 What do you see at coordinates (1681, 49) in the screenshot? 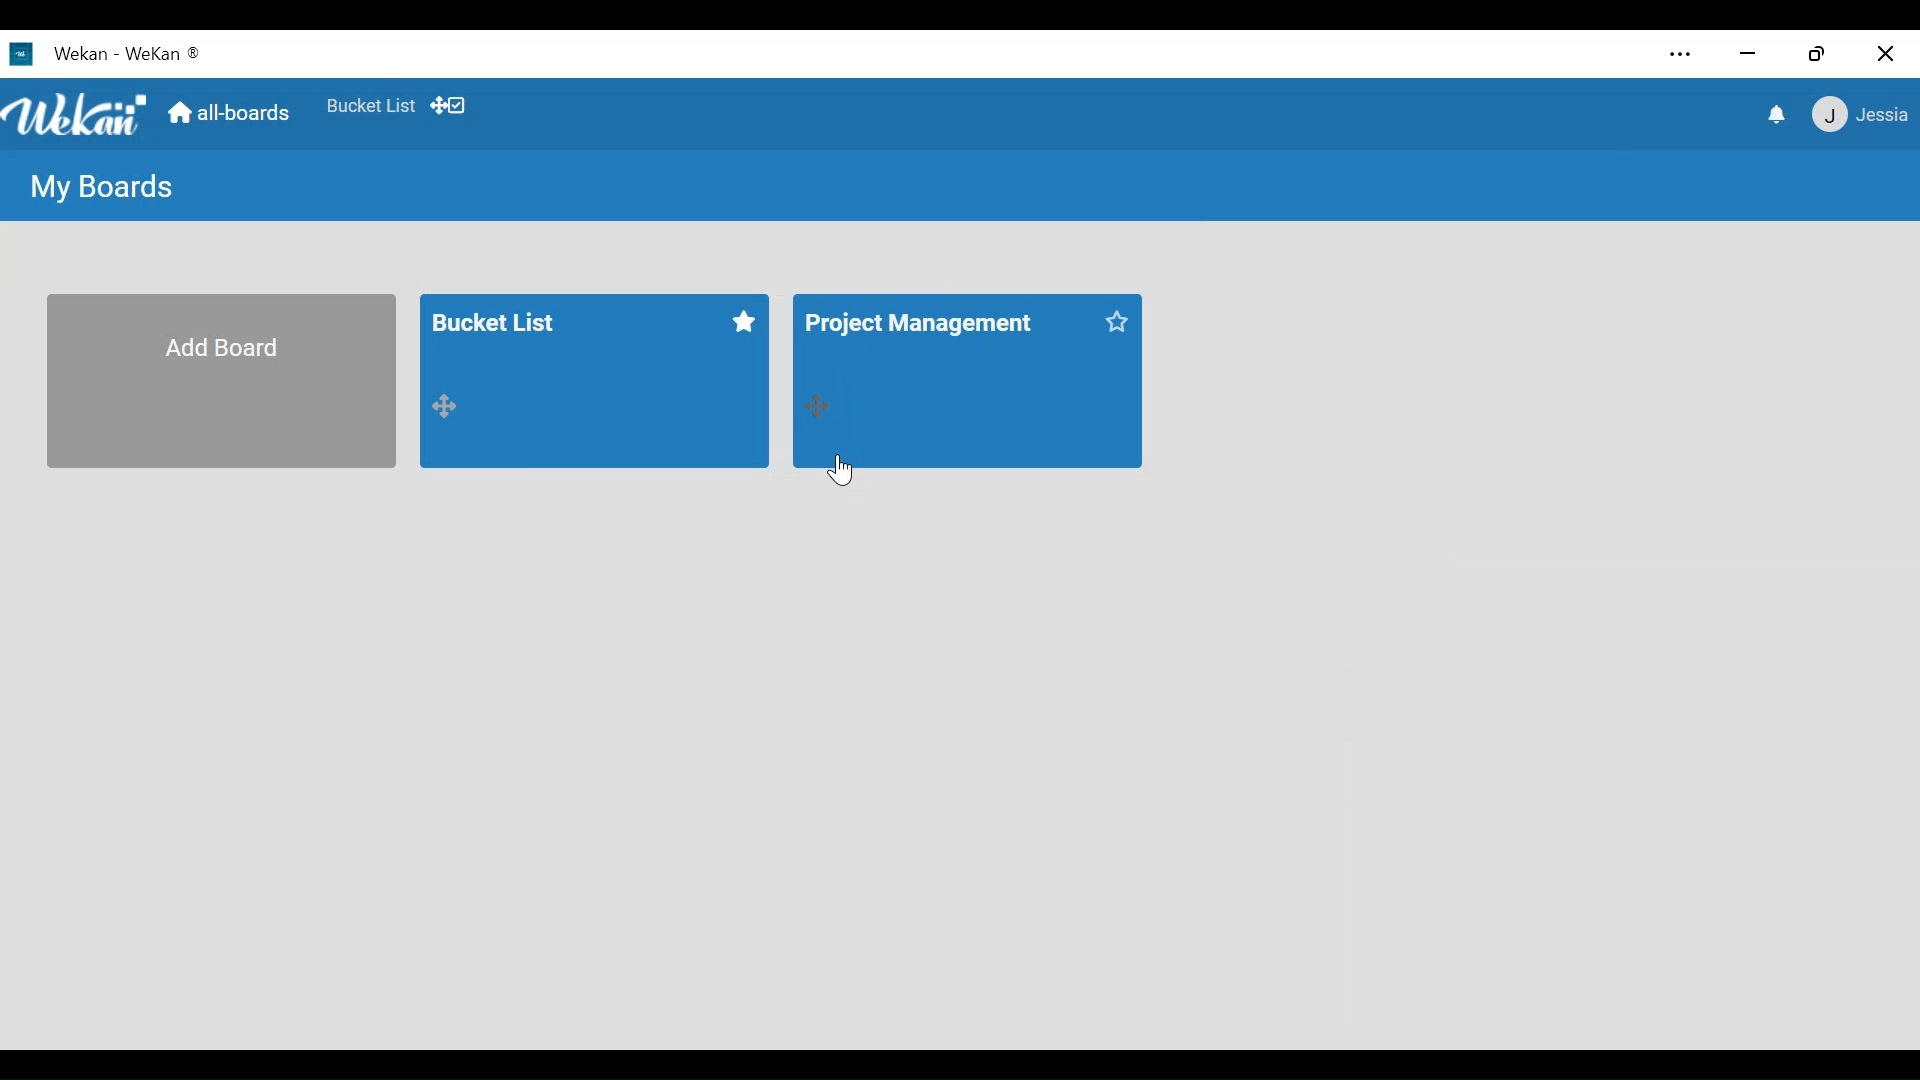
I see `more` at bounding box center [1681, 49].